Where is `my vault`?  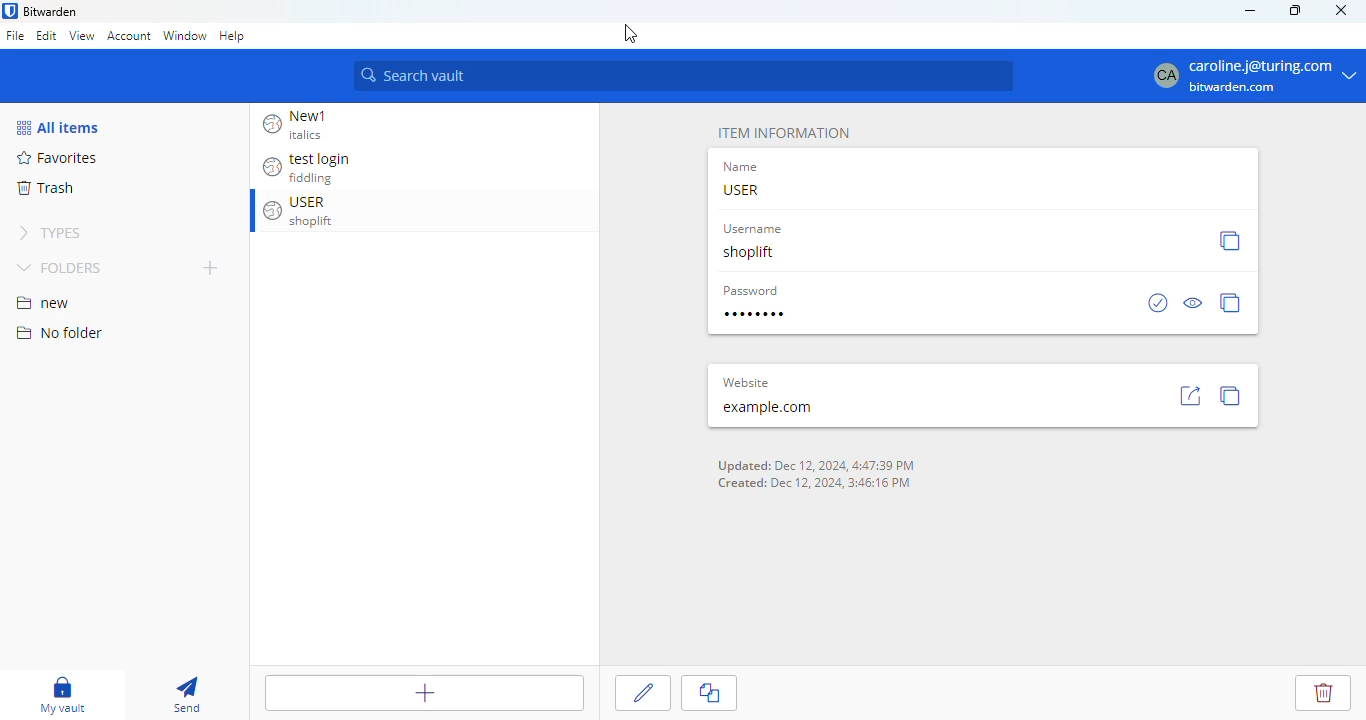
my vault is located at coordinates (67, 691).